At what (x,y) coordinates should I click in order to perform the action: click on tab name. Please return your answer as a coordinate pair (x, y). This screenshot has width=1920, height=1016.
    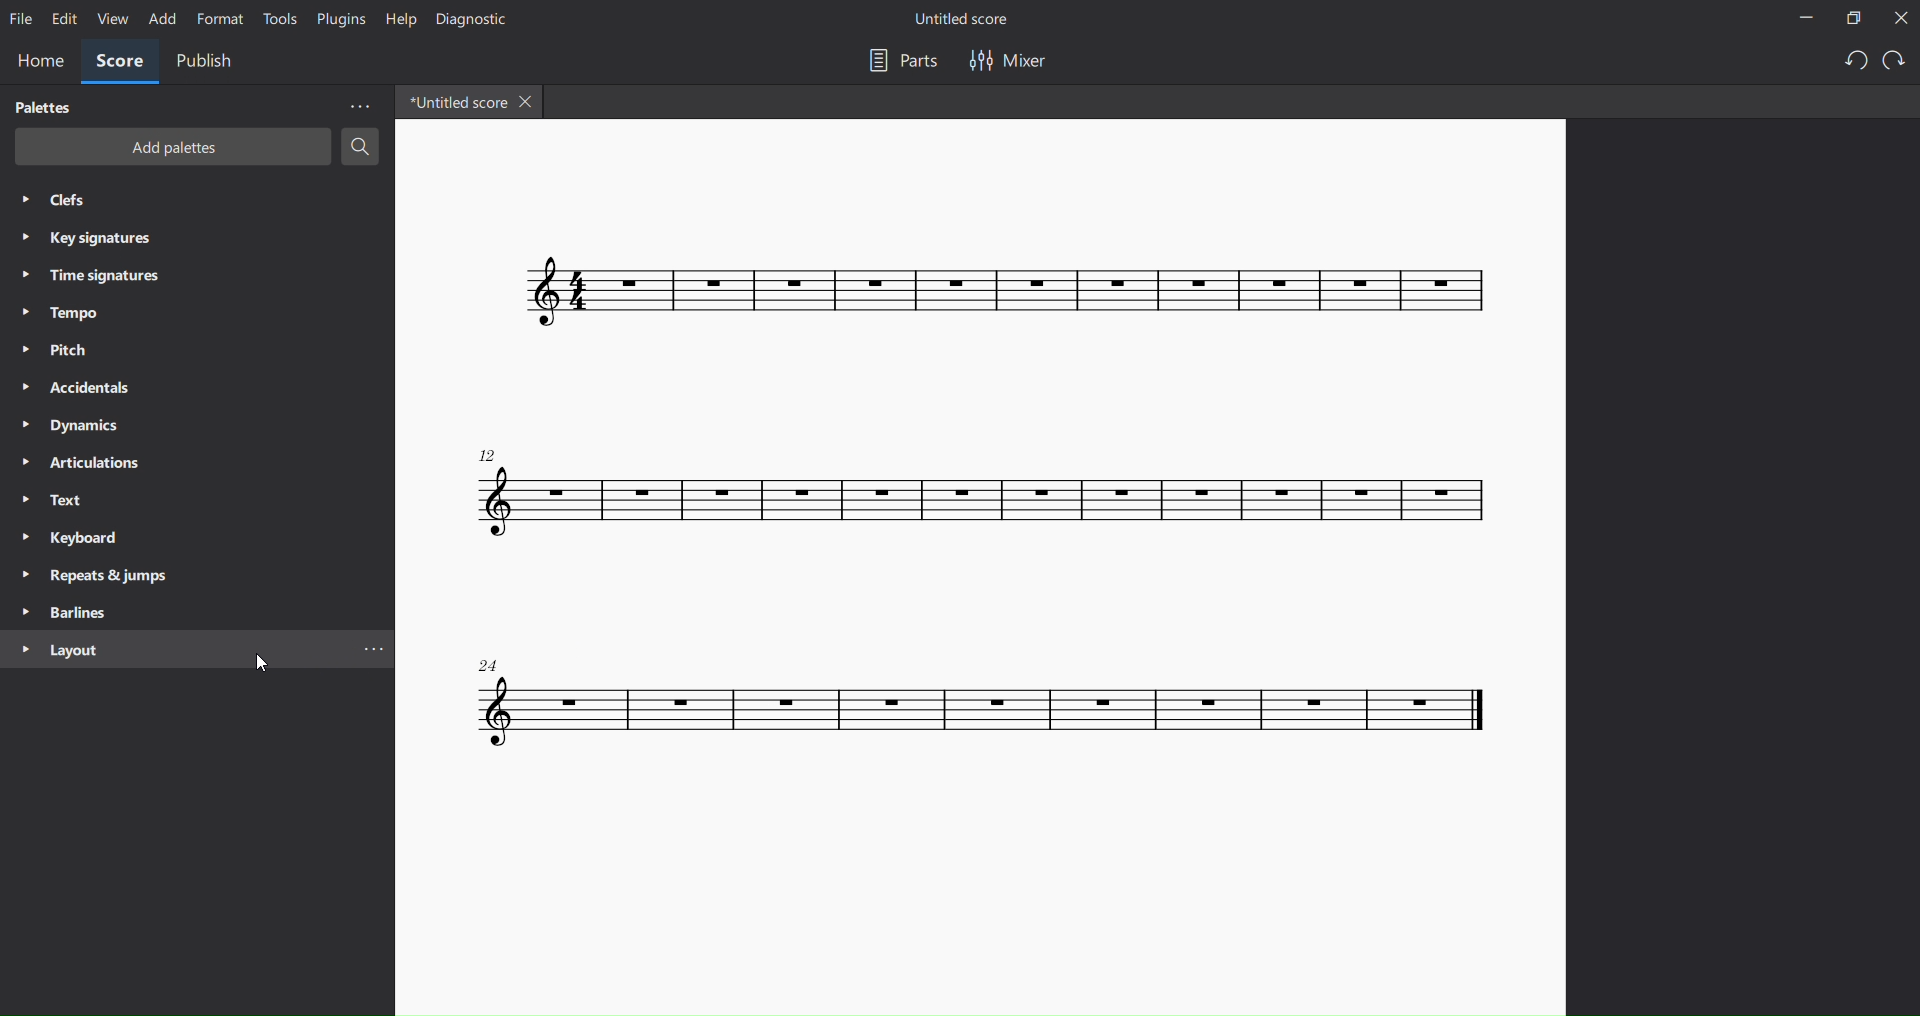
    Looking at the image, I should click on (453, 102).